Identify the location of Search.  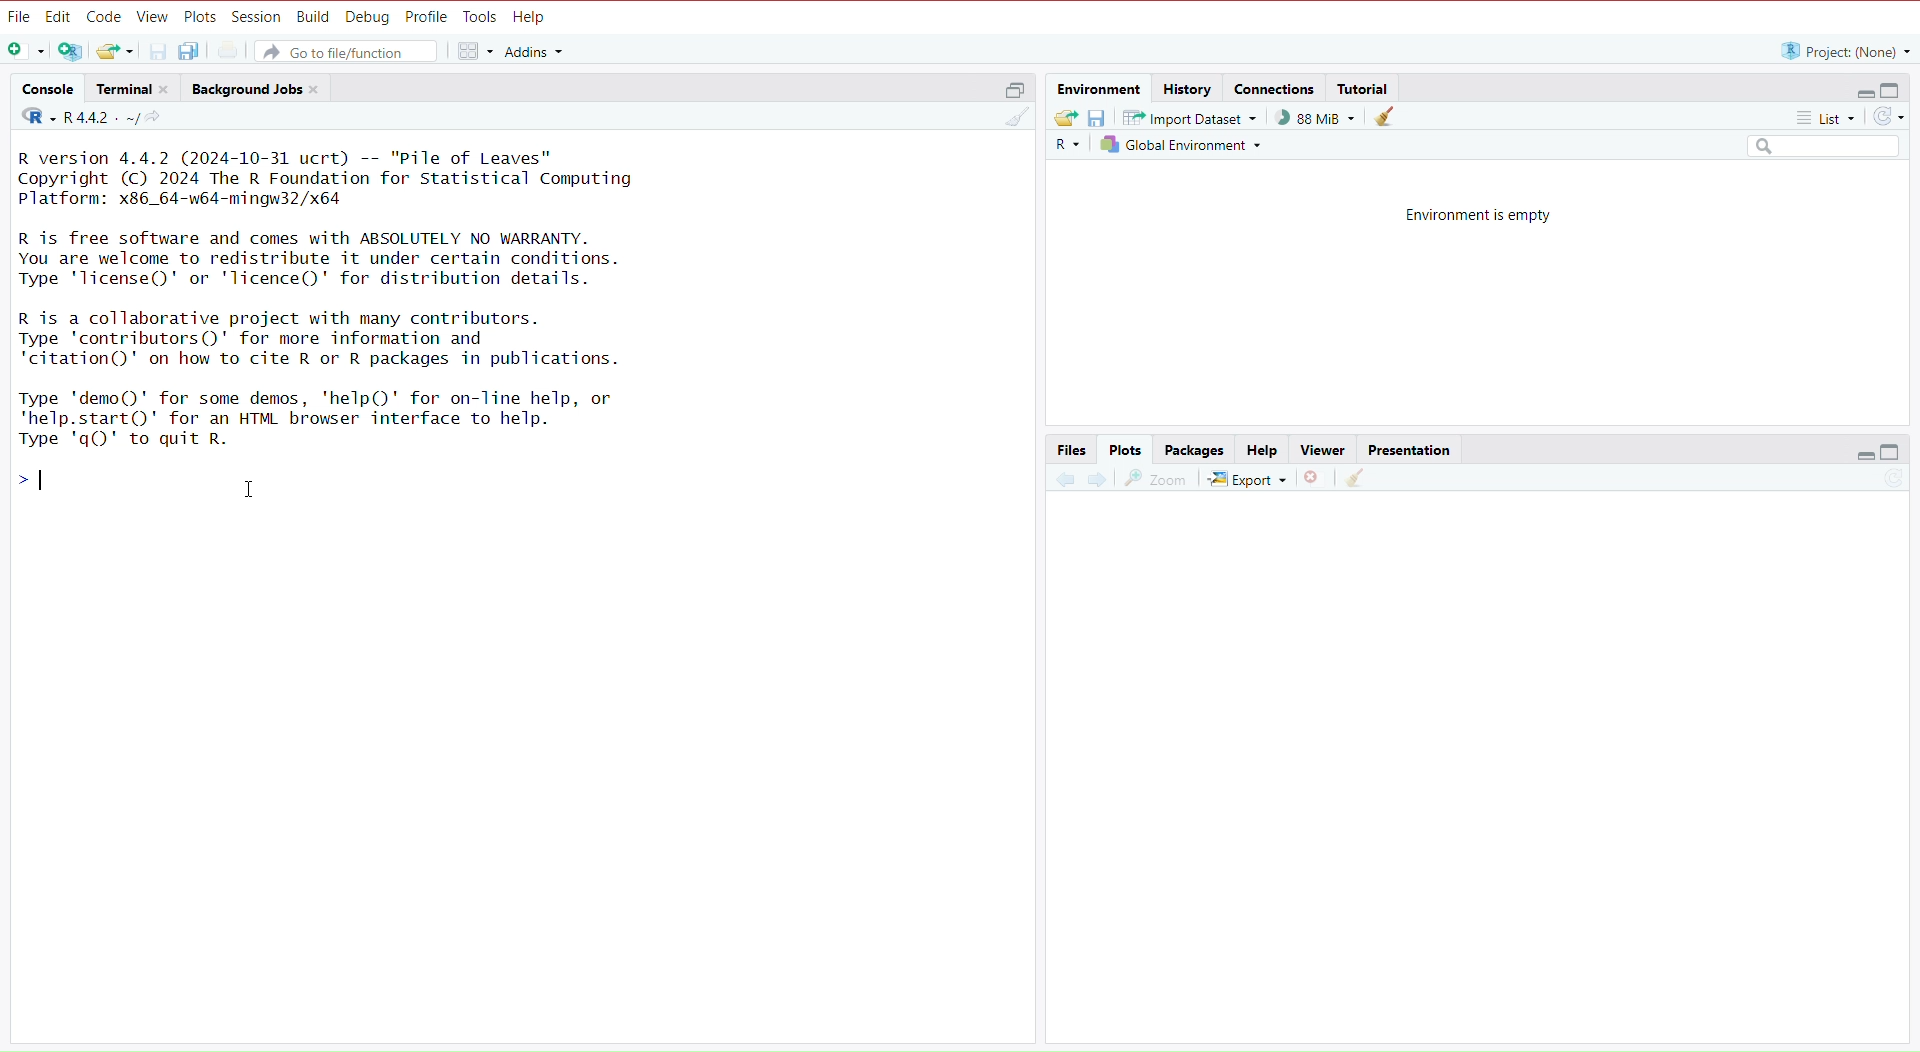
(1820, 145).